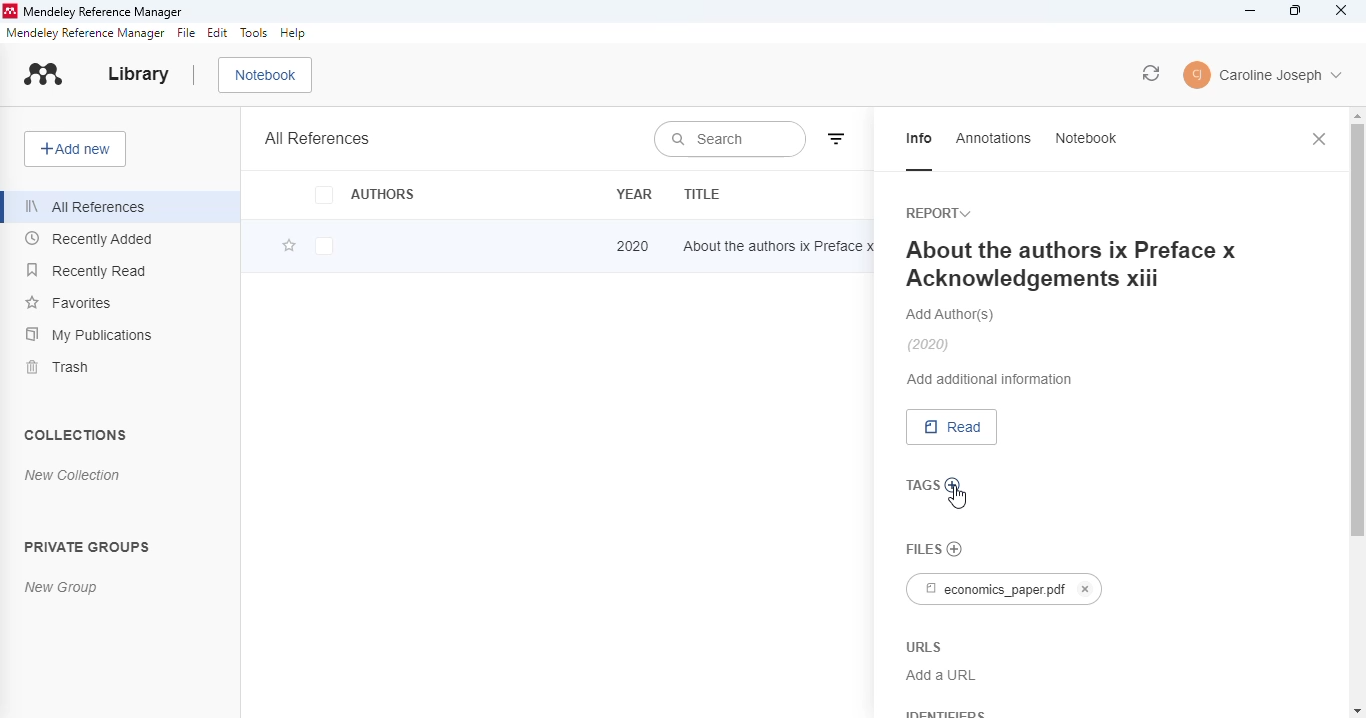 The width and height of the screenshot is (1366, 718). What do you see at coordinates (958, 499) in the screenshot?
I see `cursor` at bounding box center [958, 499].